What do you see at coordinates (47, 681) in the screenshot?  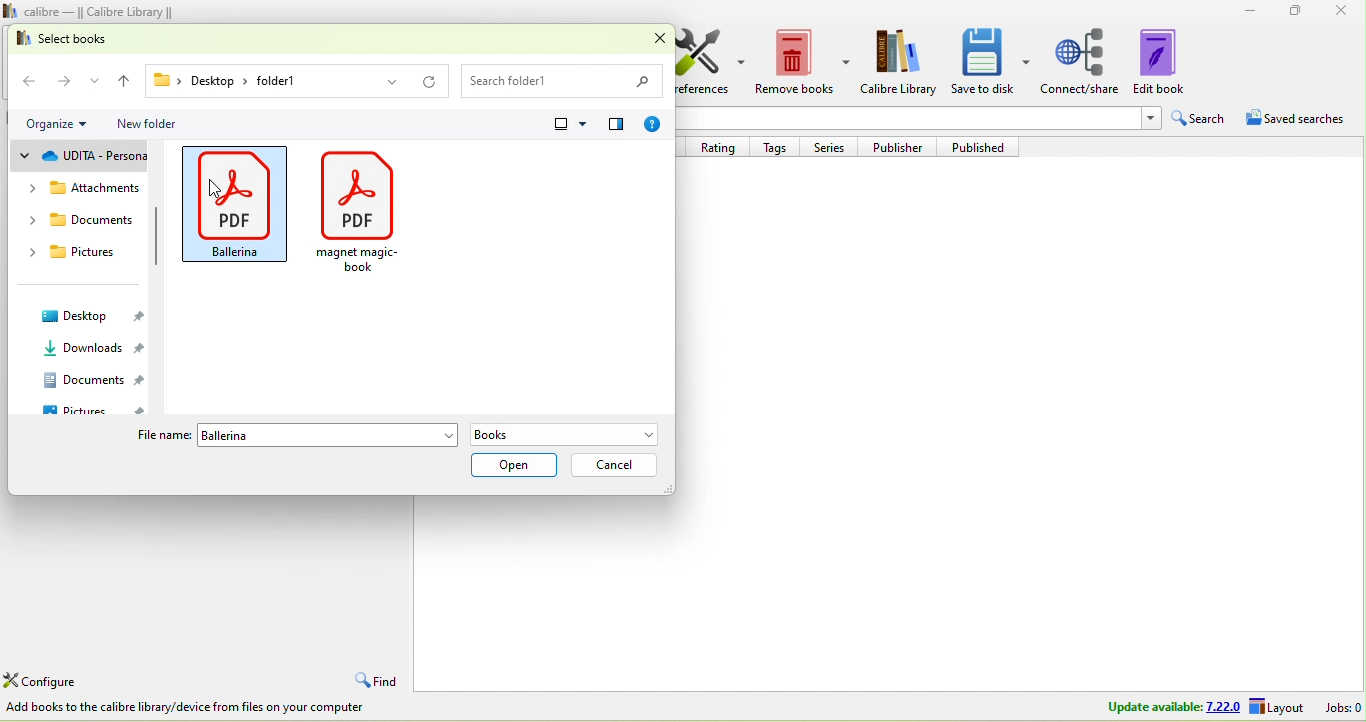 I see `configure` at bounding box center [47, 681].